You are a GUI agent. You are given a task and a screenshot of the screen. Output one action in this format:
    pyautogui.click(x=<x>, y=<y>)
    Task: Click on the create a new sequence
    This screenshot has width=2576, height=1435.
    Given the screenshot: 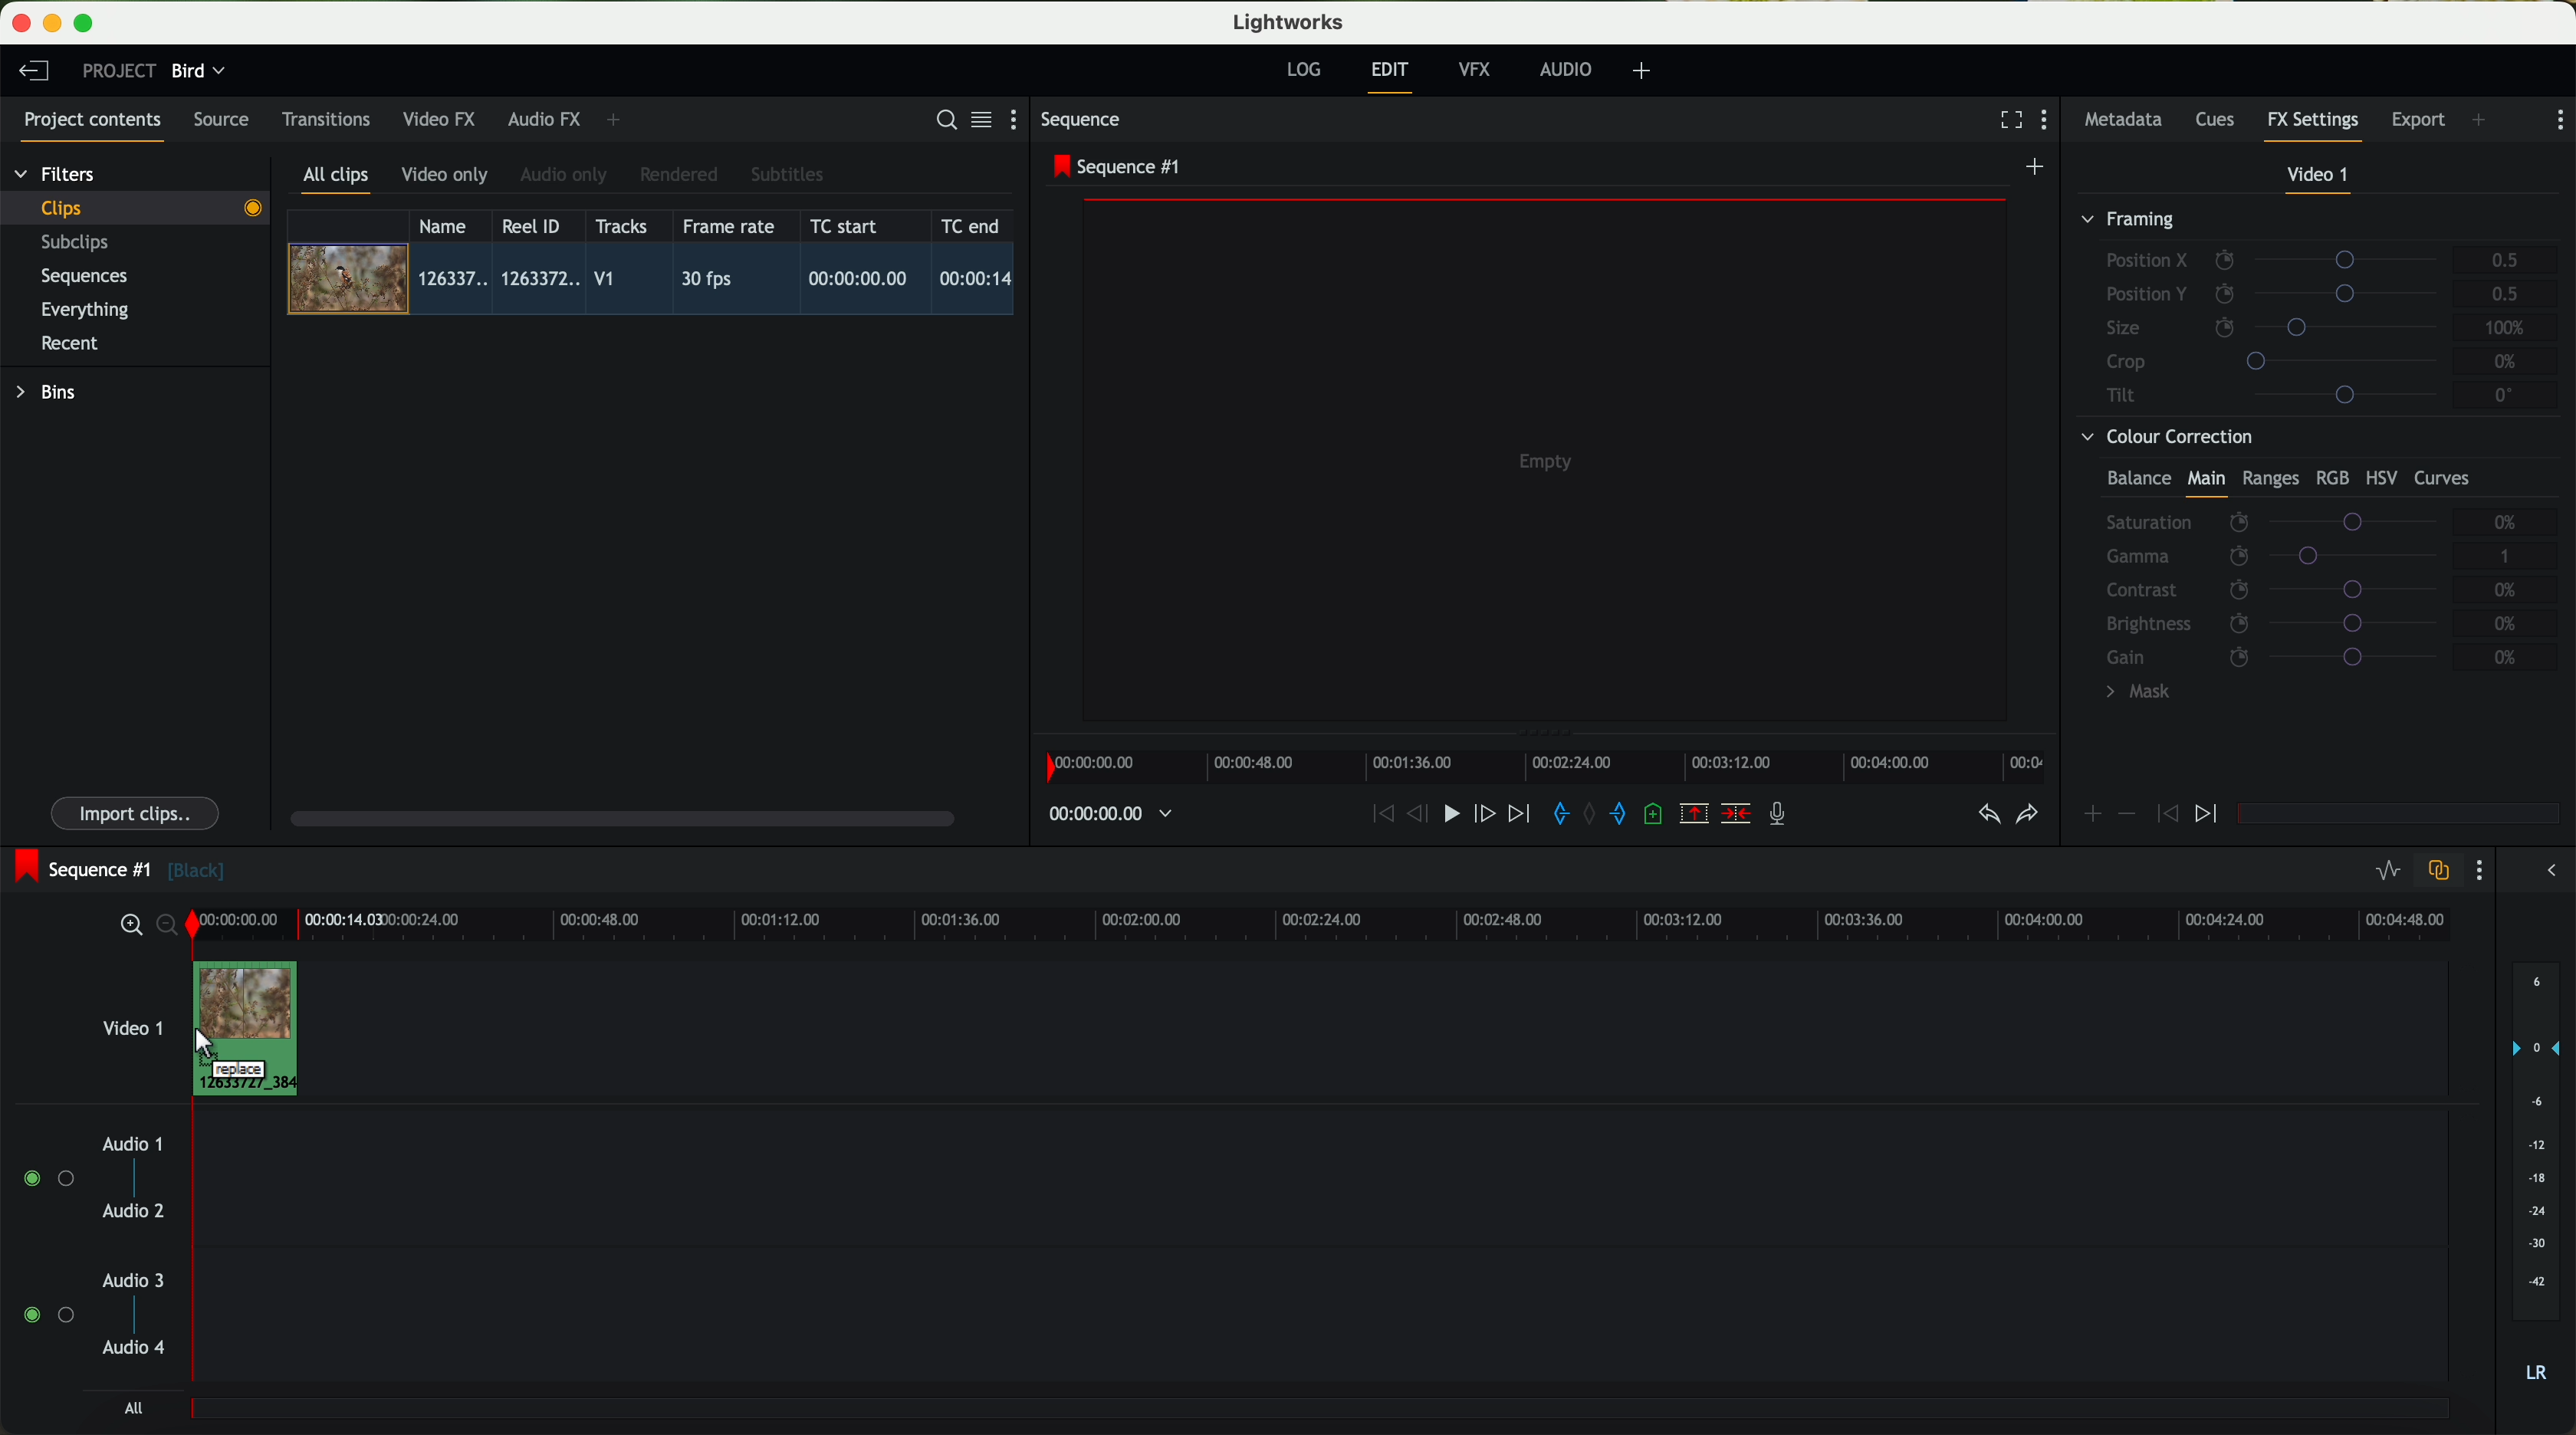 What is the action you would take?
    pyautogui.click(x=2038, y=168)
    